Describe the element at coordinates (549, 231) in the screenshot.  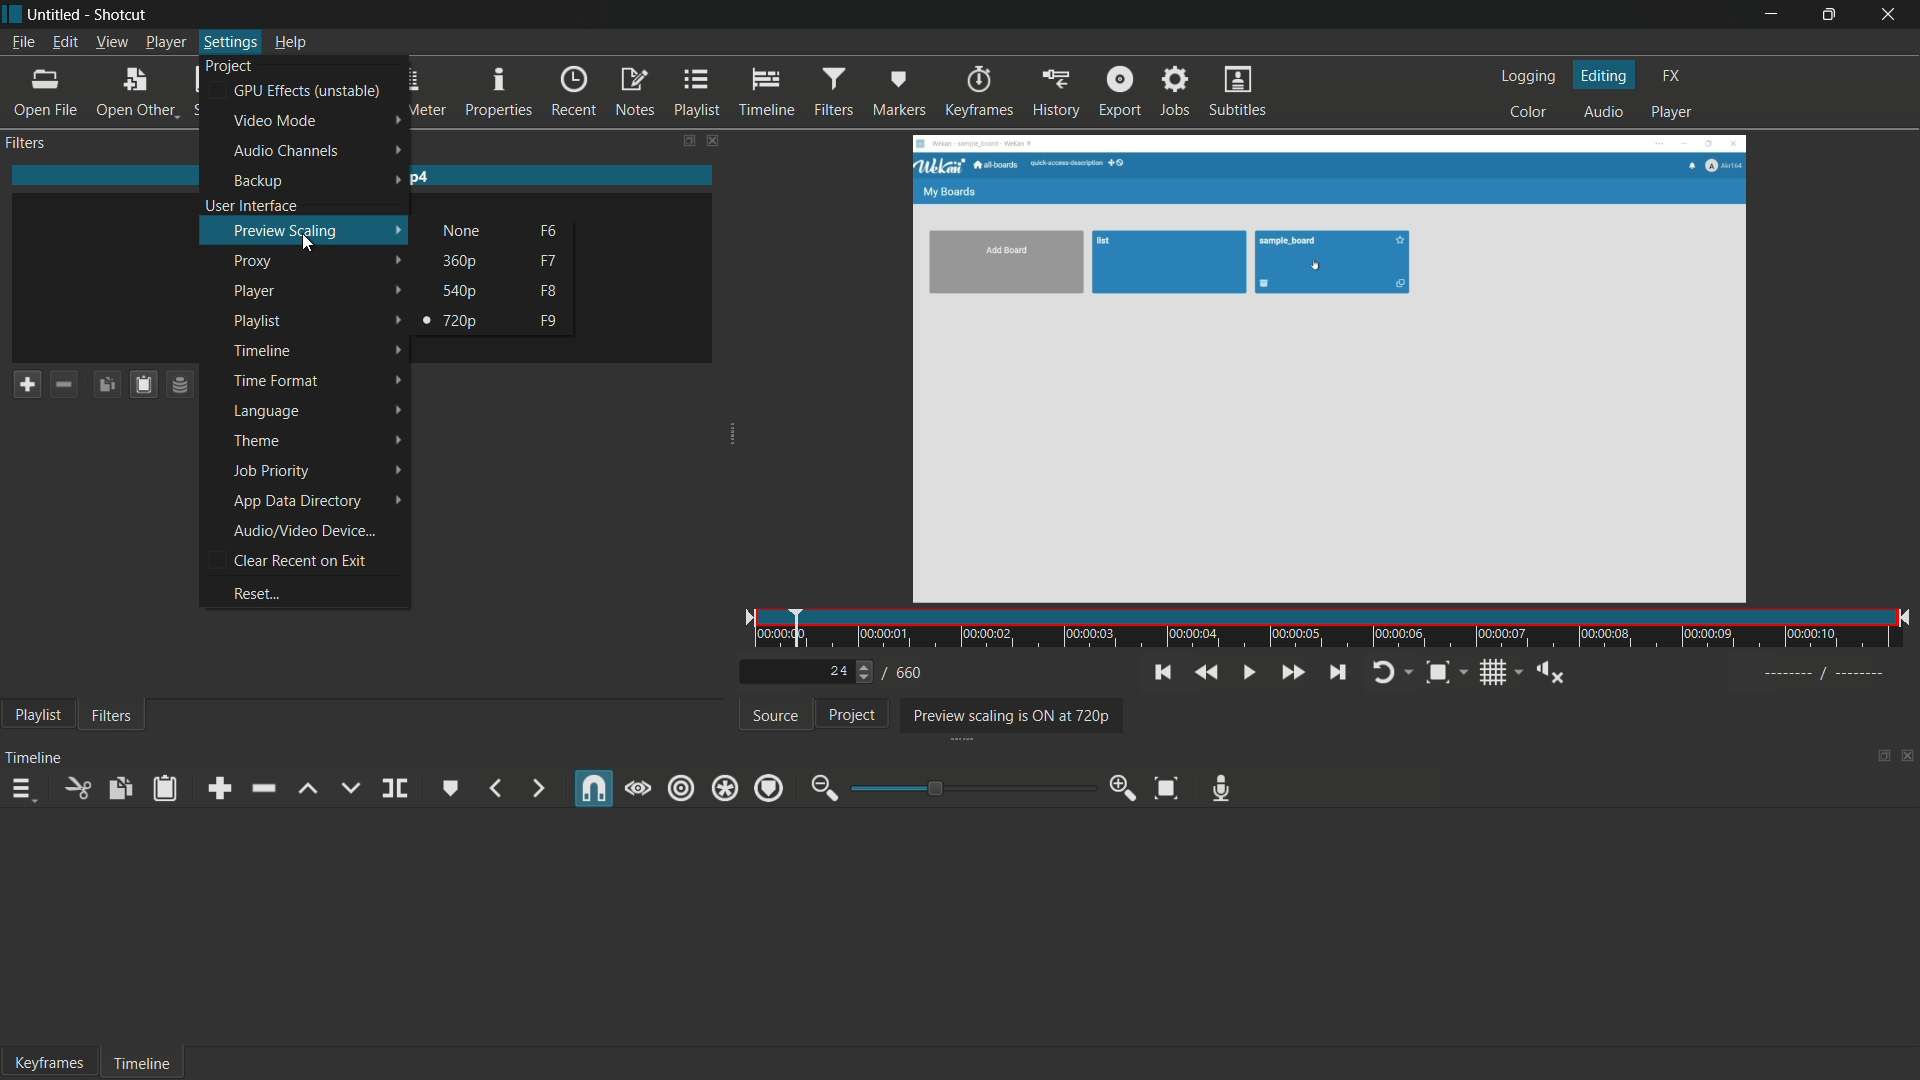
I see `keyboard shortcut` at that location.